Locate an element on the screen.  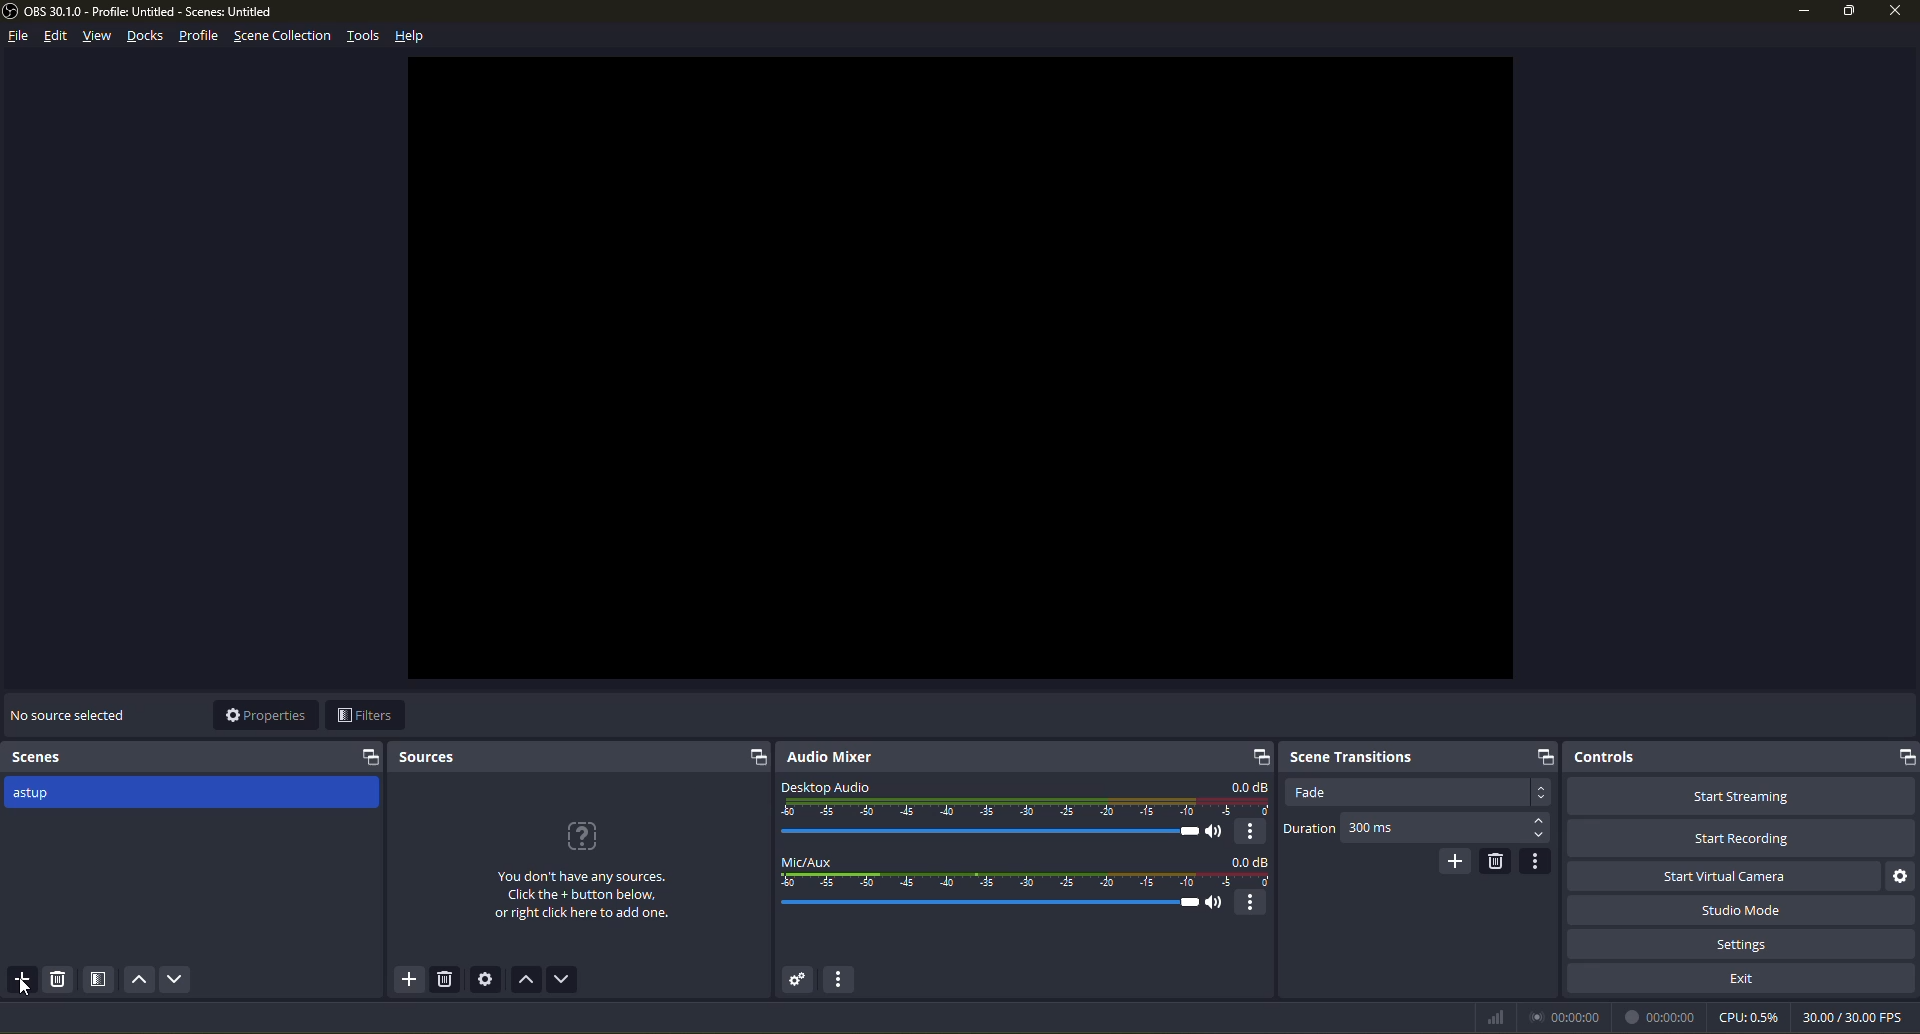
expand is located at coordinates (756, 757).